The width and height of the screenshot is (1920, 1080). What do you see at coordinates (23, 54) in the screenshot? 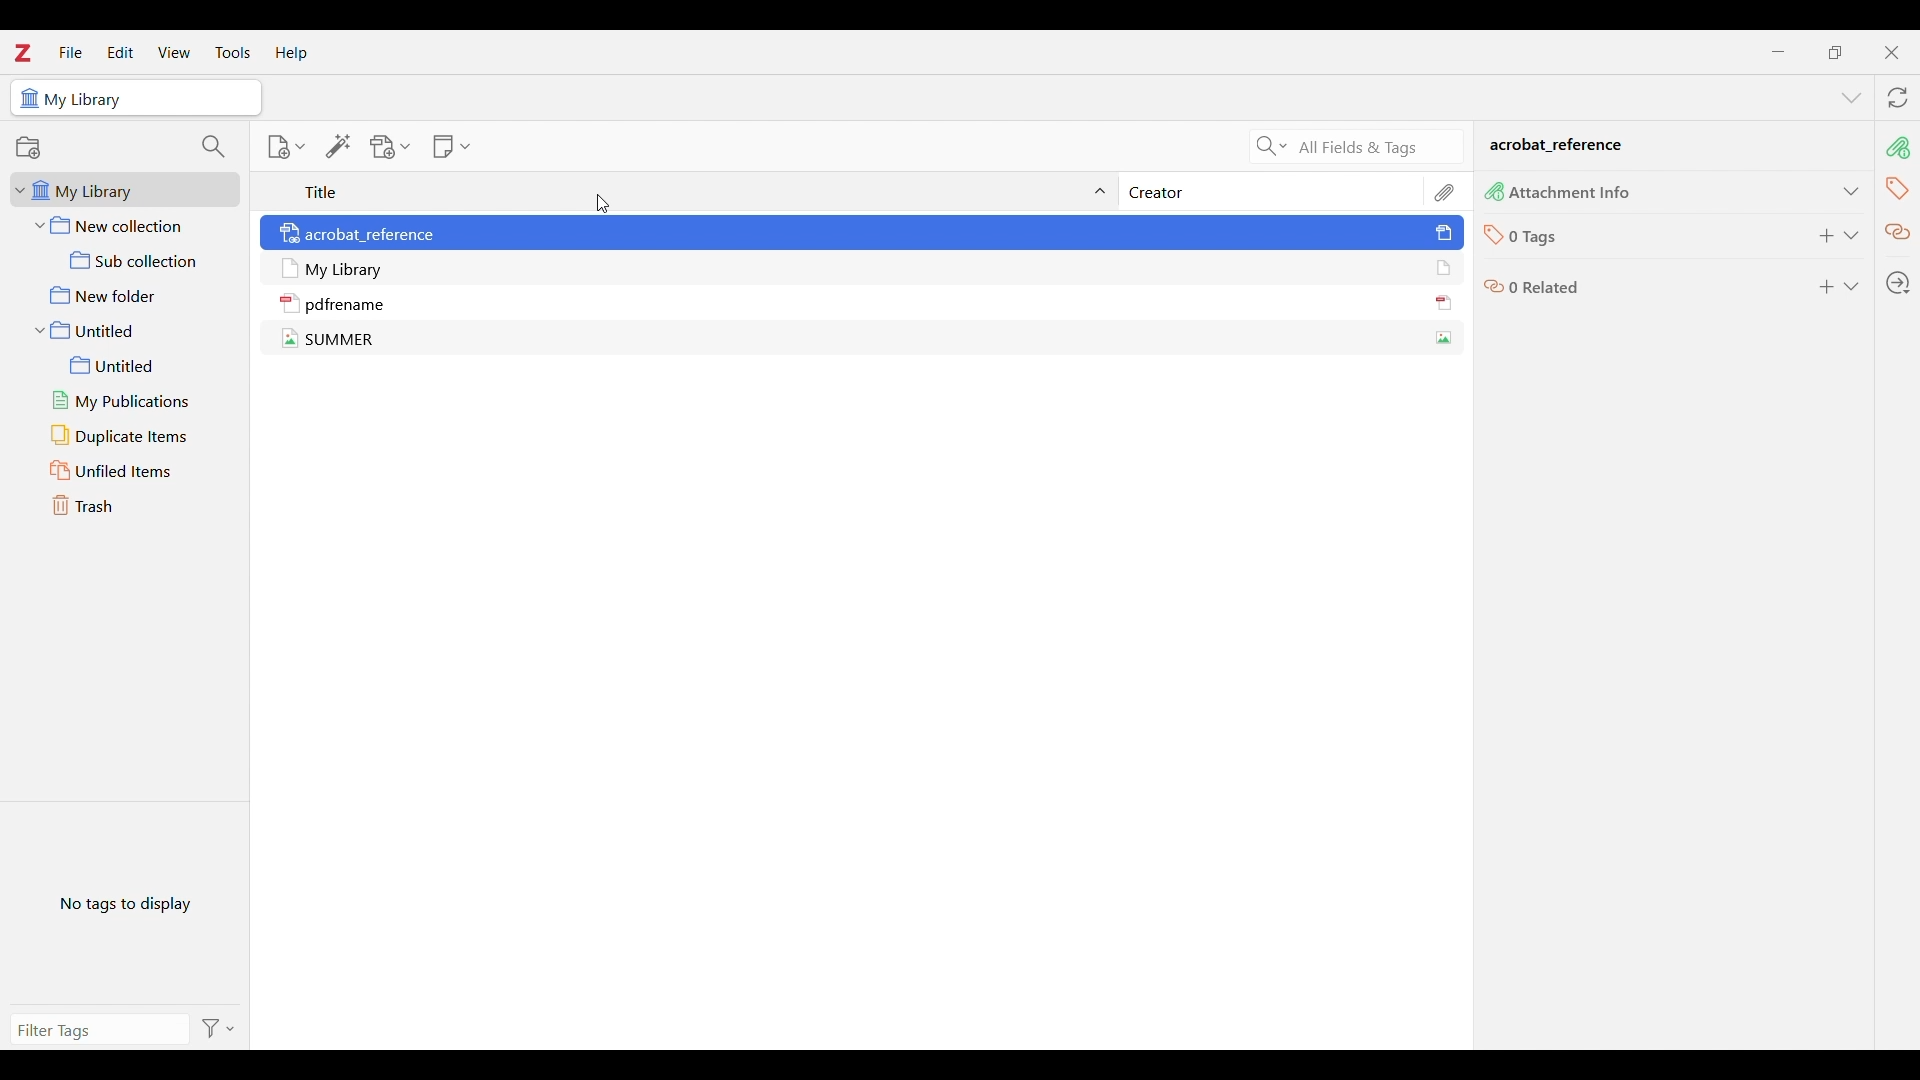
I see `Software logo` at bounding box center [23, 54].